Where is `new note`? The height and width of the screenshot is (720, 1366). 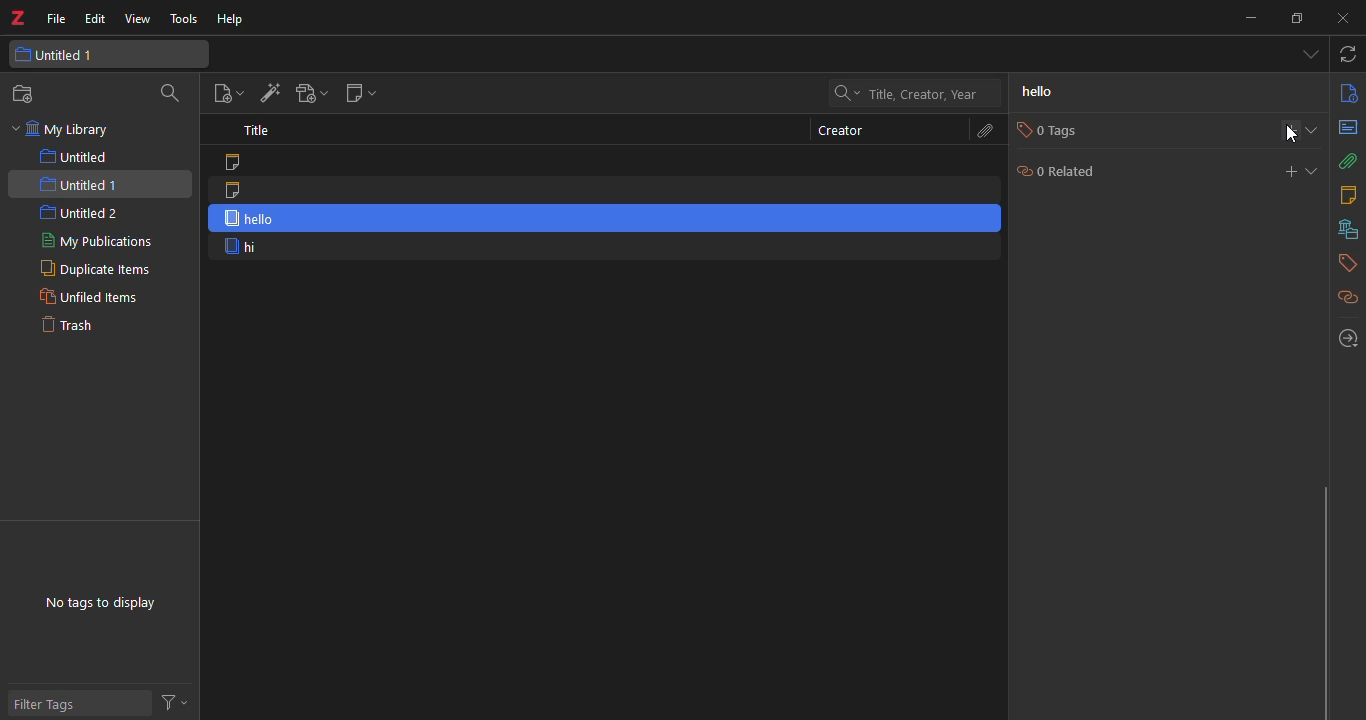
new note is located at coordinates (361, 96).